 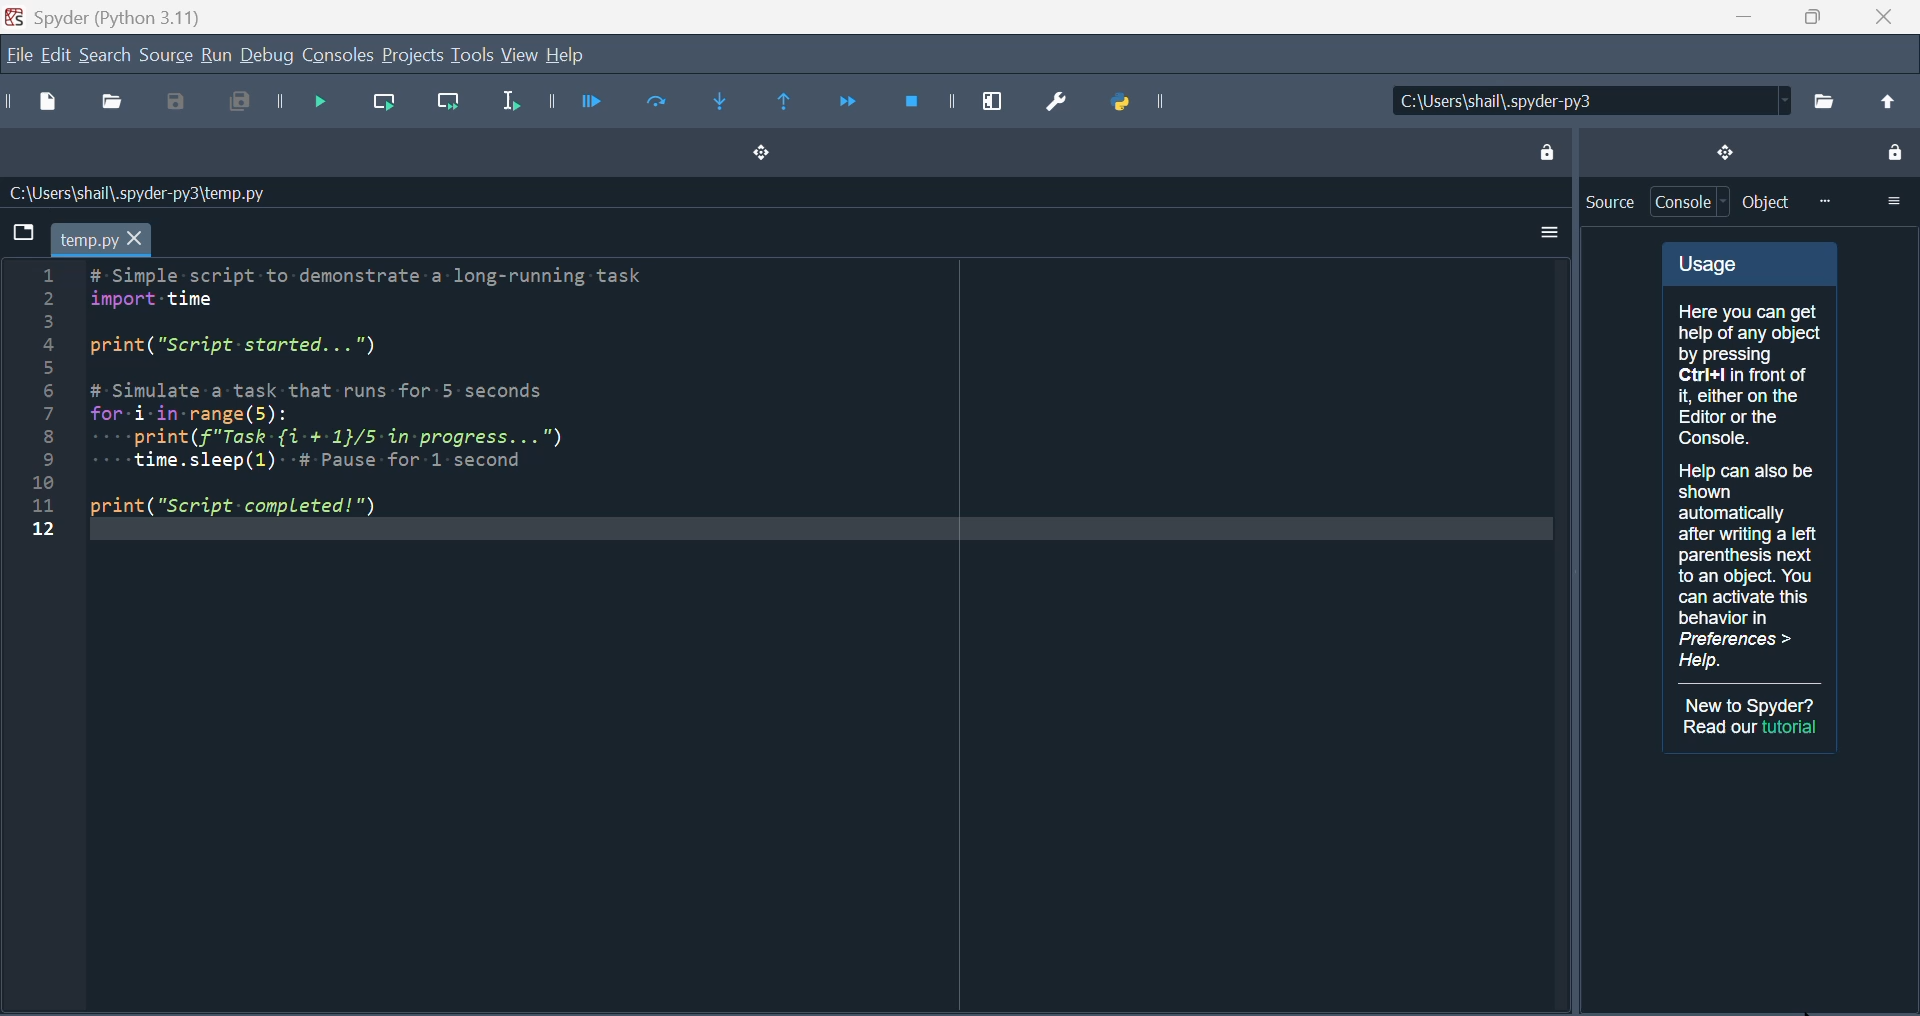 What do you see at coordinates (471, 55) in the screenshot?
I see `Tools` at bounding box center [471, 55].